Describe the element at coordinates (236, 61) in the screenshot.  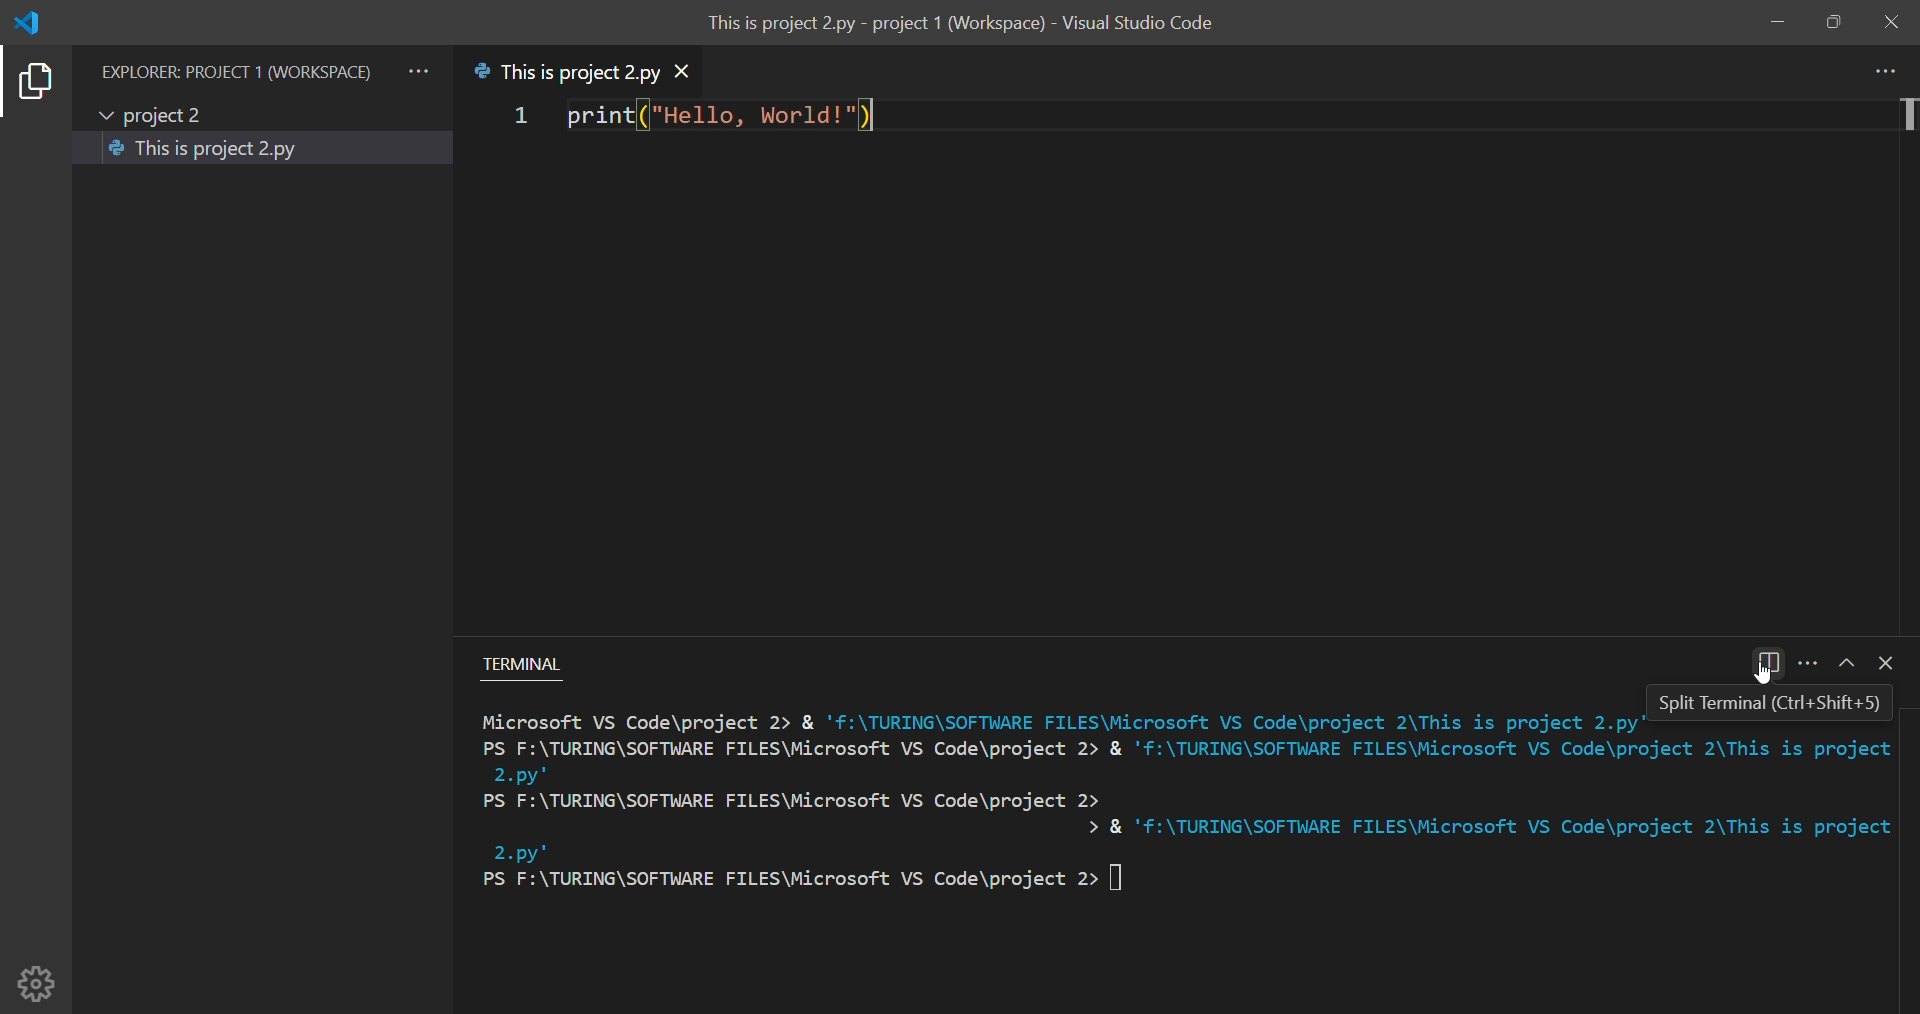
I see `EXPLORER: PROJECT 1 (WORKSPACE)` at that location.